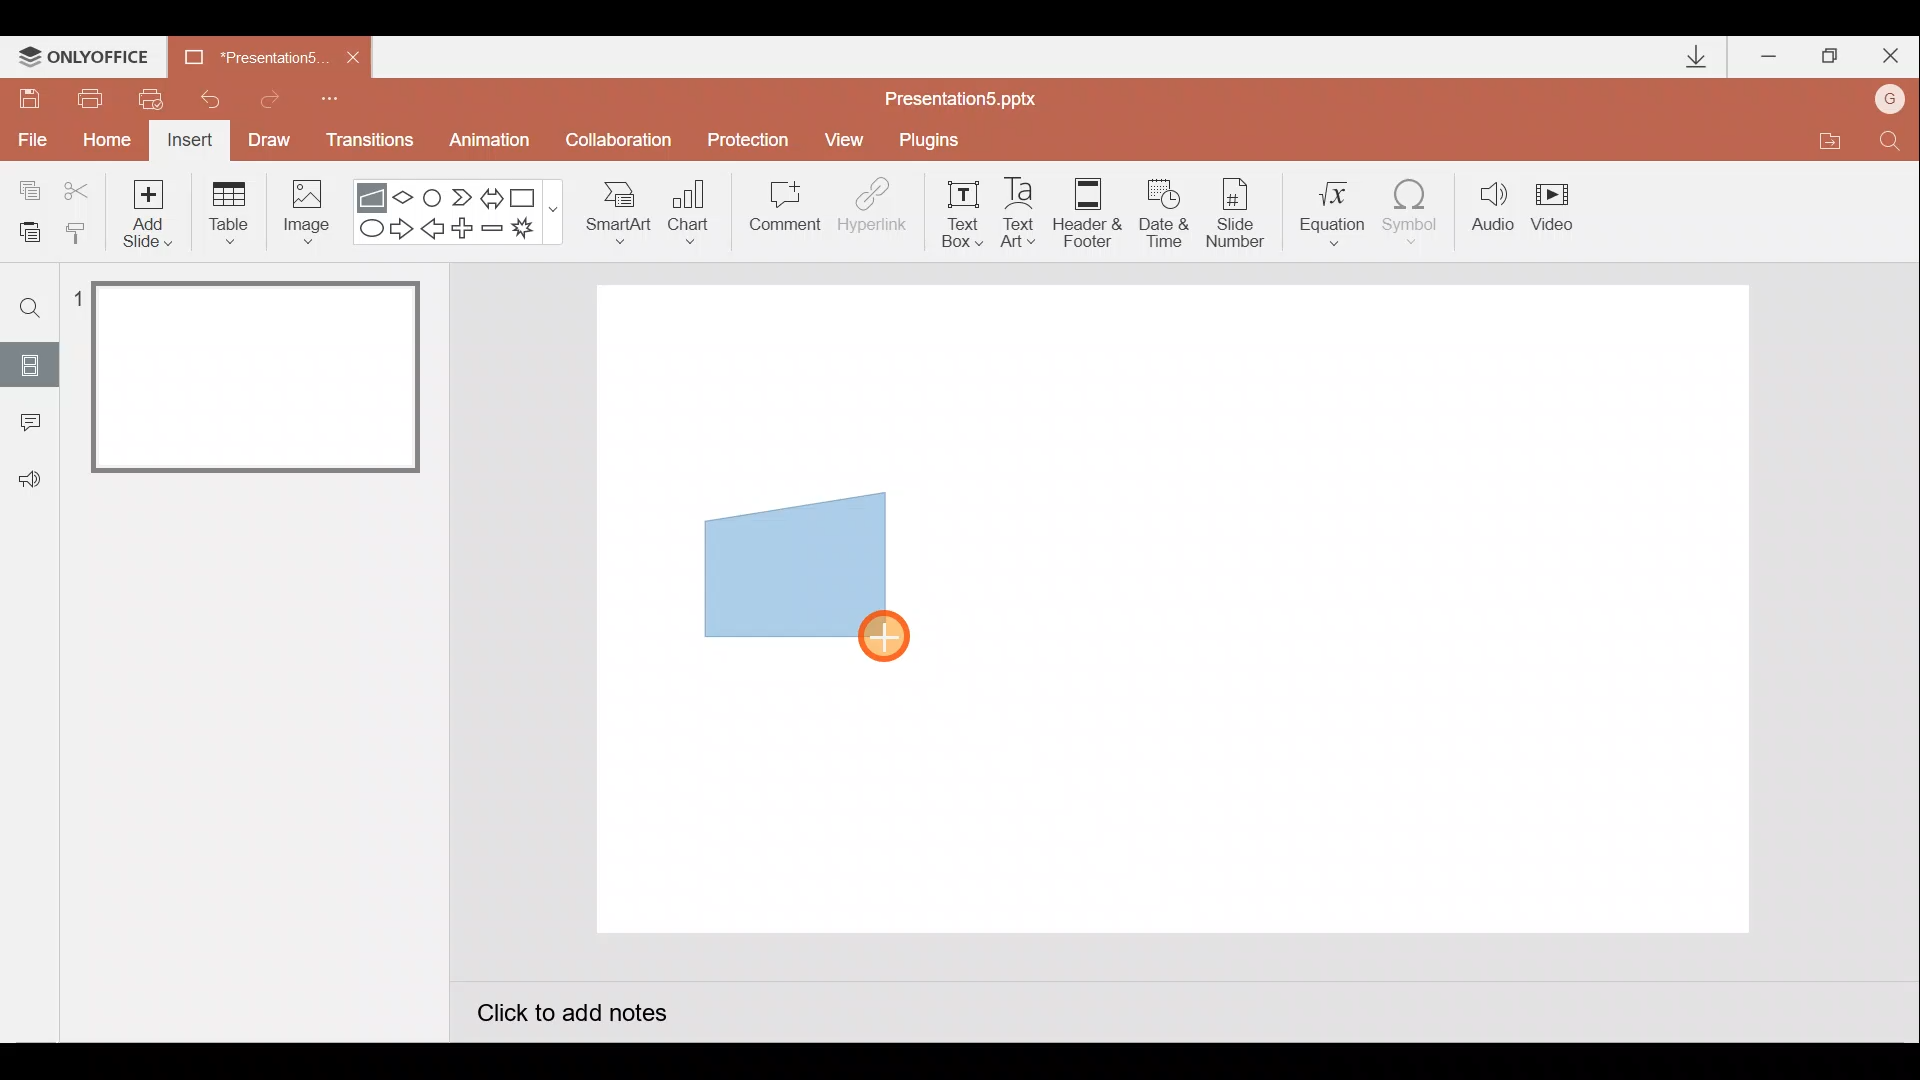 This screenshot has width=1920, height=1080. What do you see at coordinates (80, 187) in the screenshot?
I see `Cut` at bounding box center [80, 187].